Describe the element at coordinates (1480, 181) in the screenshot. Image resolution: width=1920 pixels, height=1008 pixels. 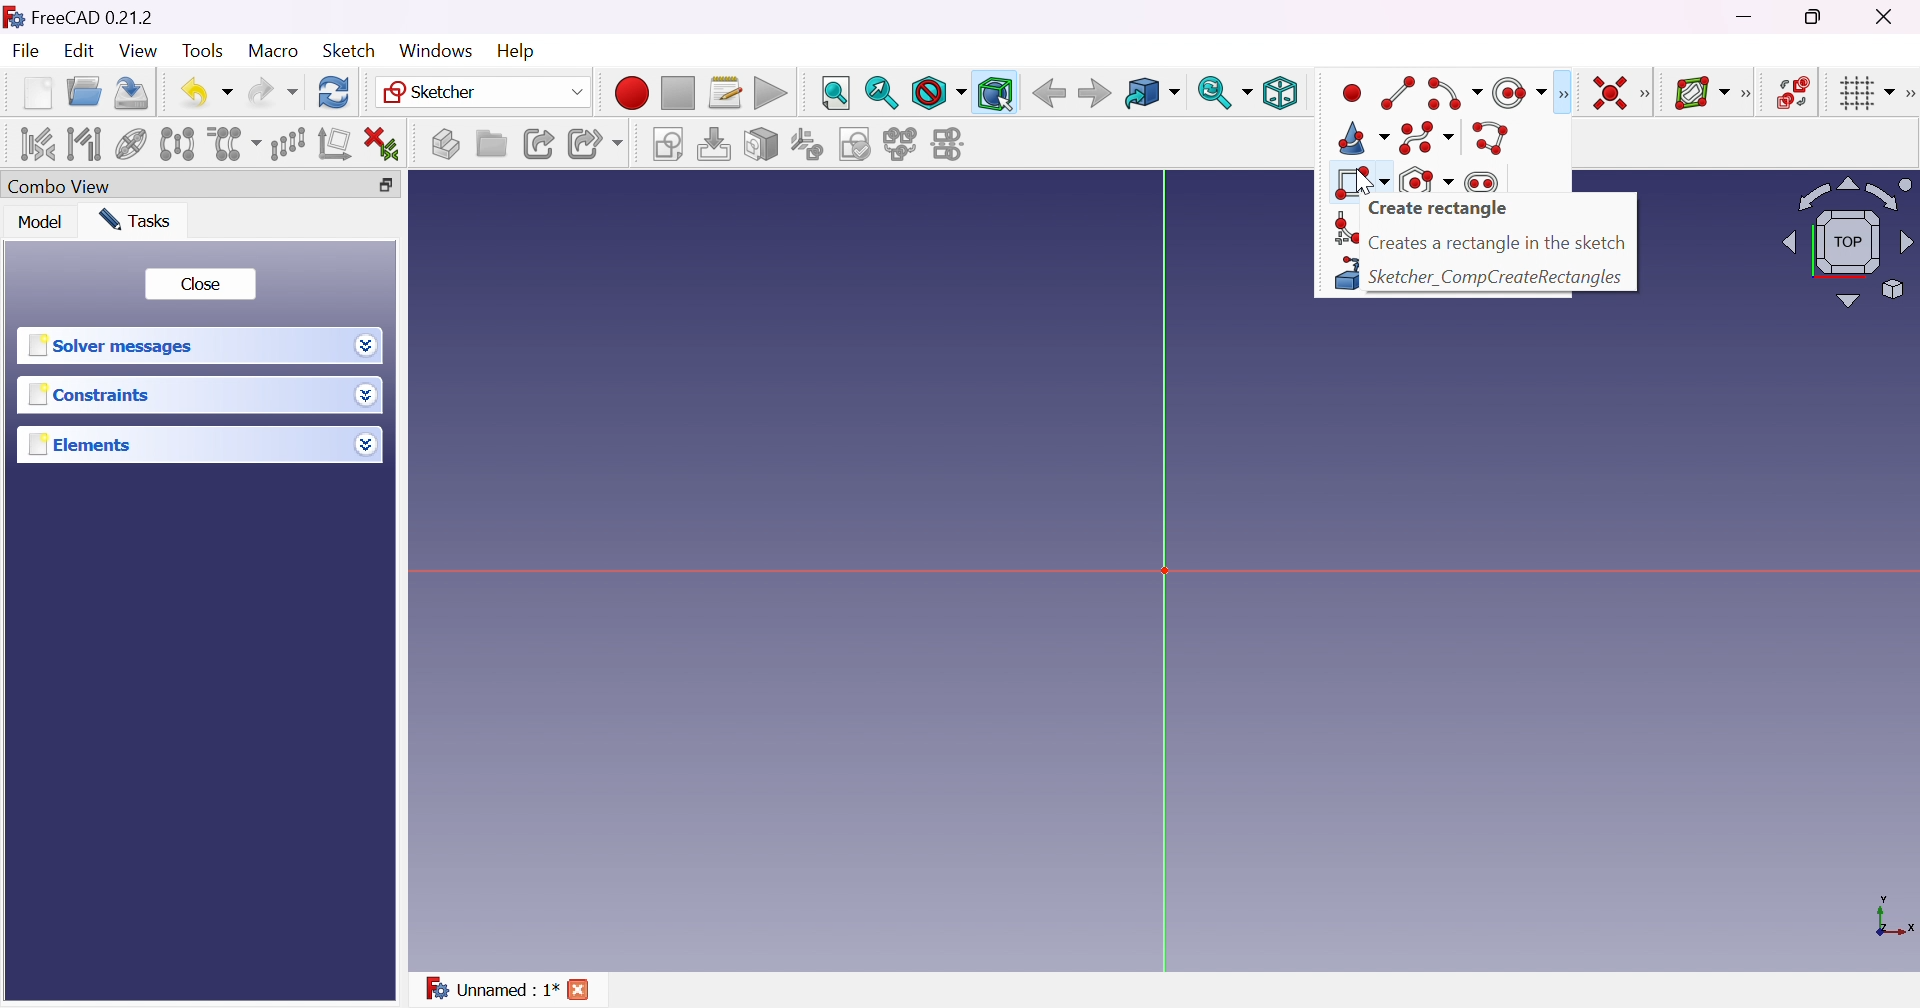
I see `Create a slot` at that location.